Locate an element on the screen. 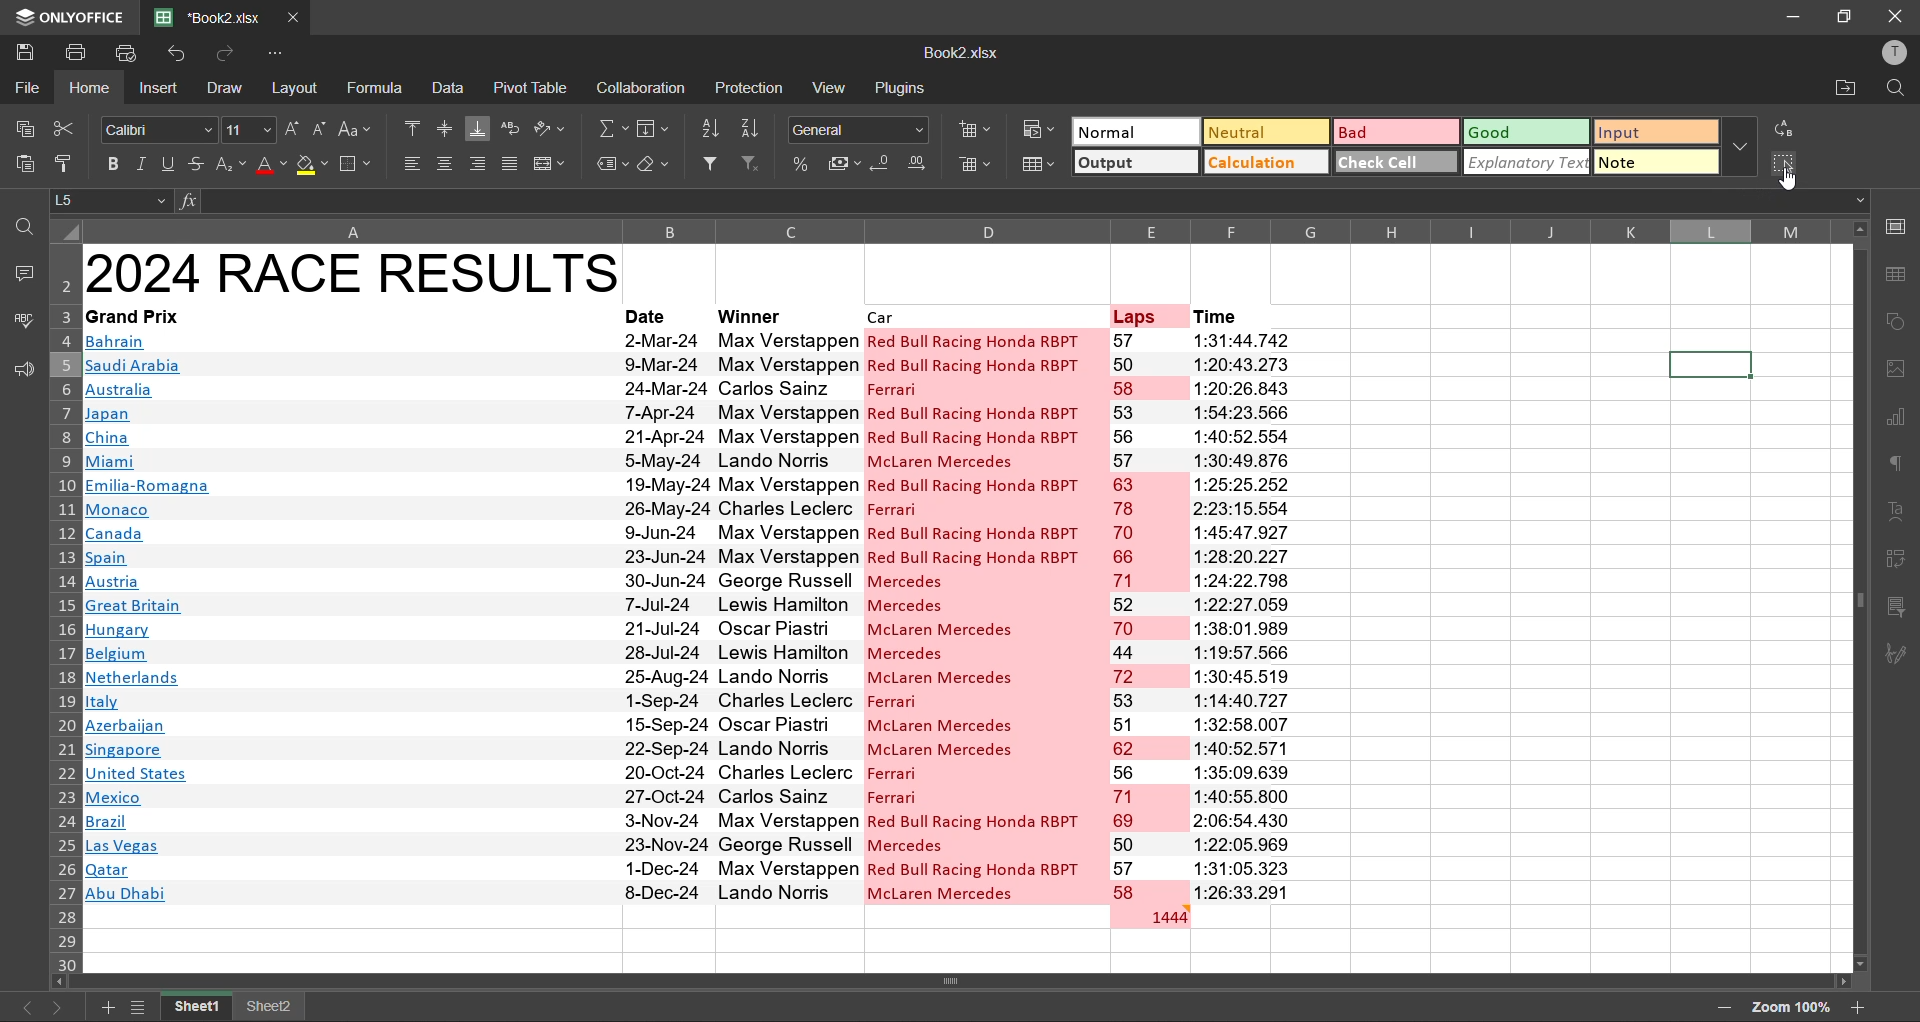  strikethrough is located at coordinates (197, 167).